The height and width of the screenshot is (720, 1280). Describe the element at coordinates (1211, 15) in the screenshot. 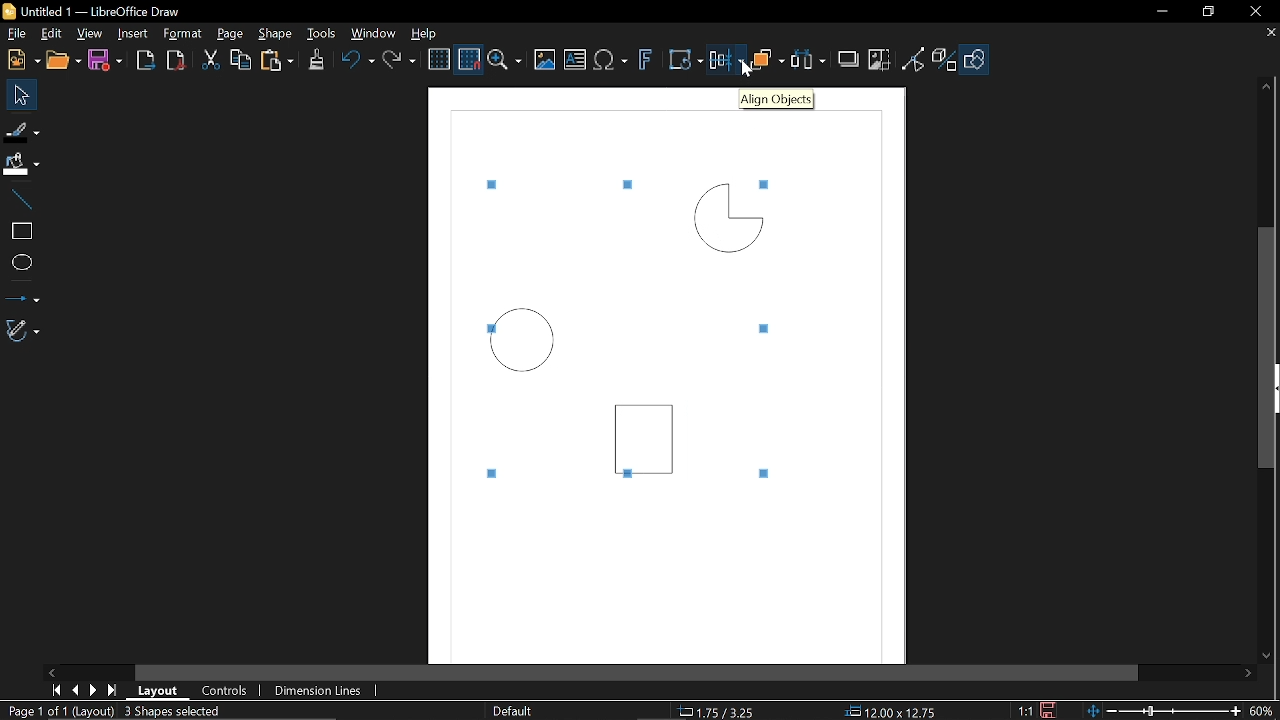

I see `REstore down` at that location.